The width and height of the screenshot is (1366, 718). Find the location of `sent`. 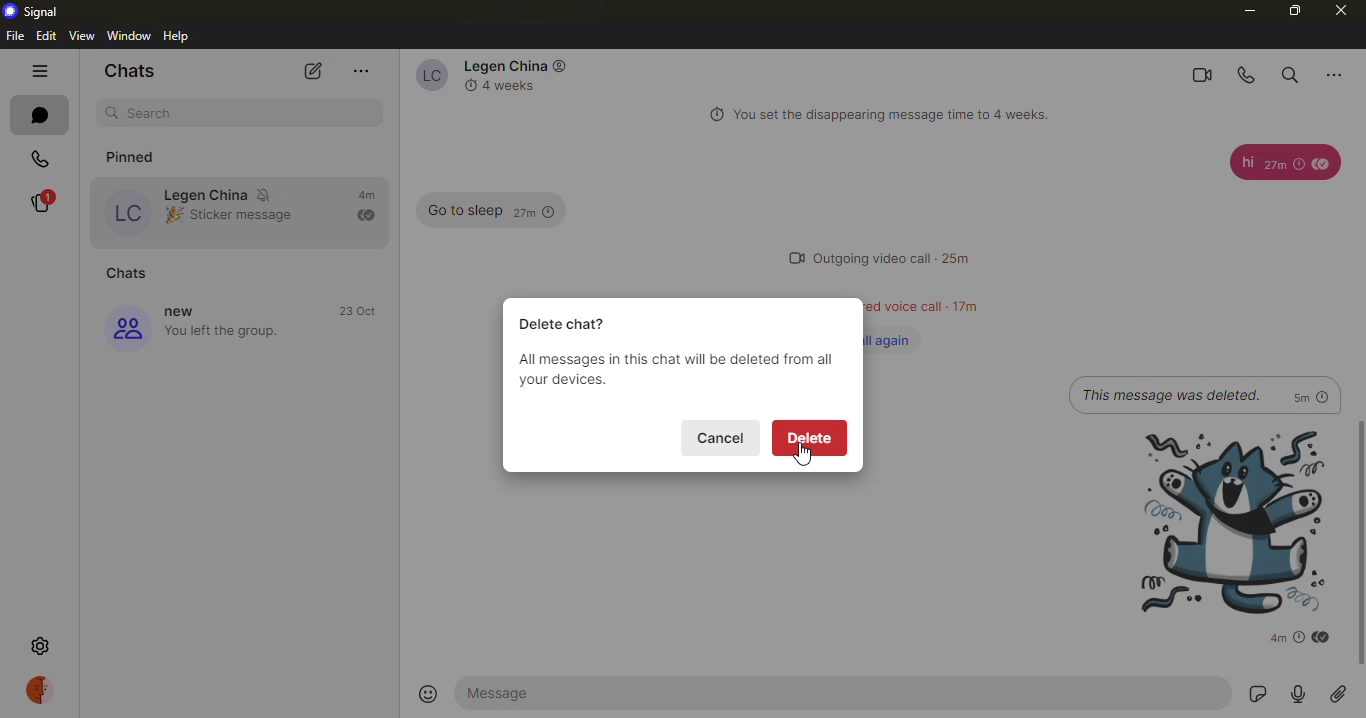

sent is located at coordinates (365, 215).